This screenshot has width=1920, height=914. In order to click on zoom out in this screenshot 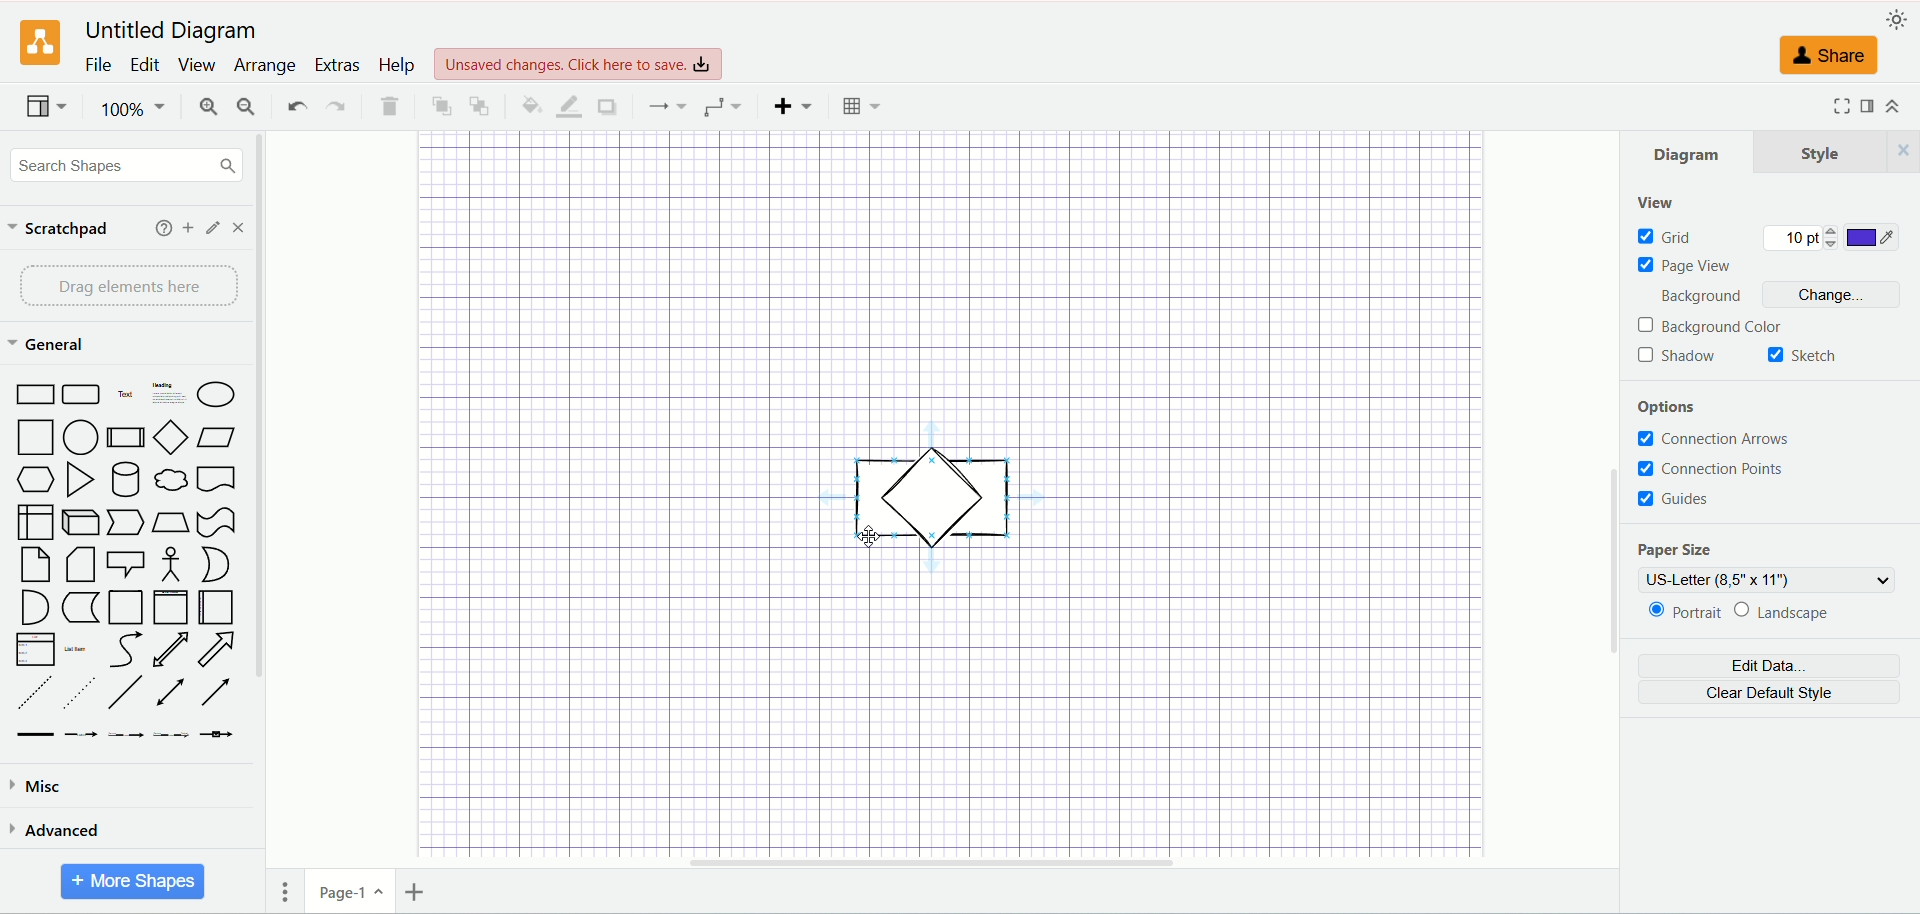, I will do `click(243, 108)`.